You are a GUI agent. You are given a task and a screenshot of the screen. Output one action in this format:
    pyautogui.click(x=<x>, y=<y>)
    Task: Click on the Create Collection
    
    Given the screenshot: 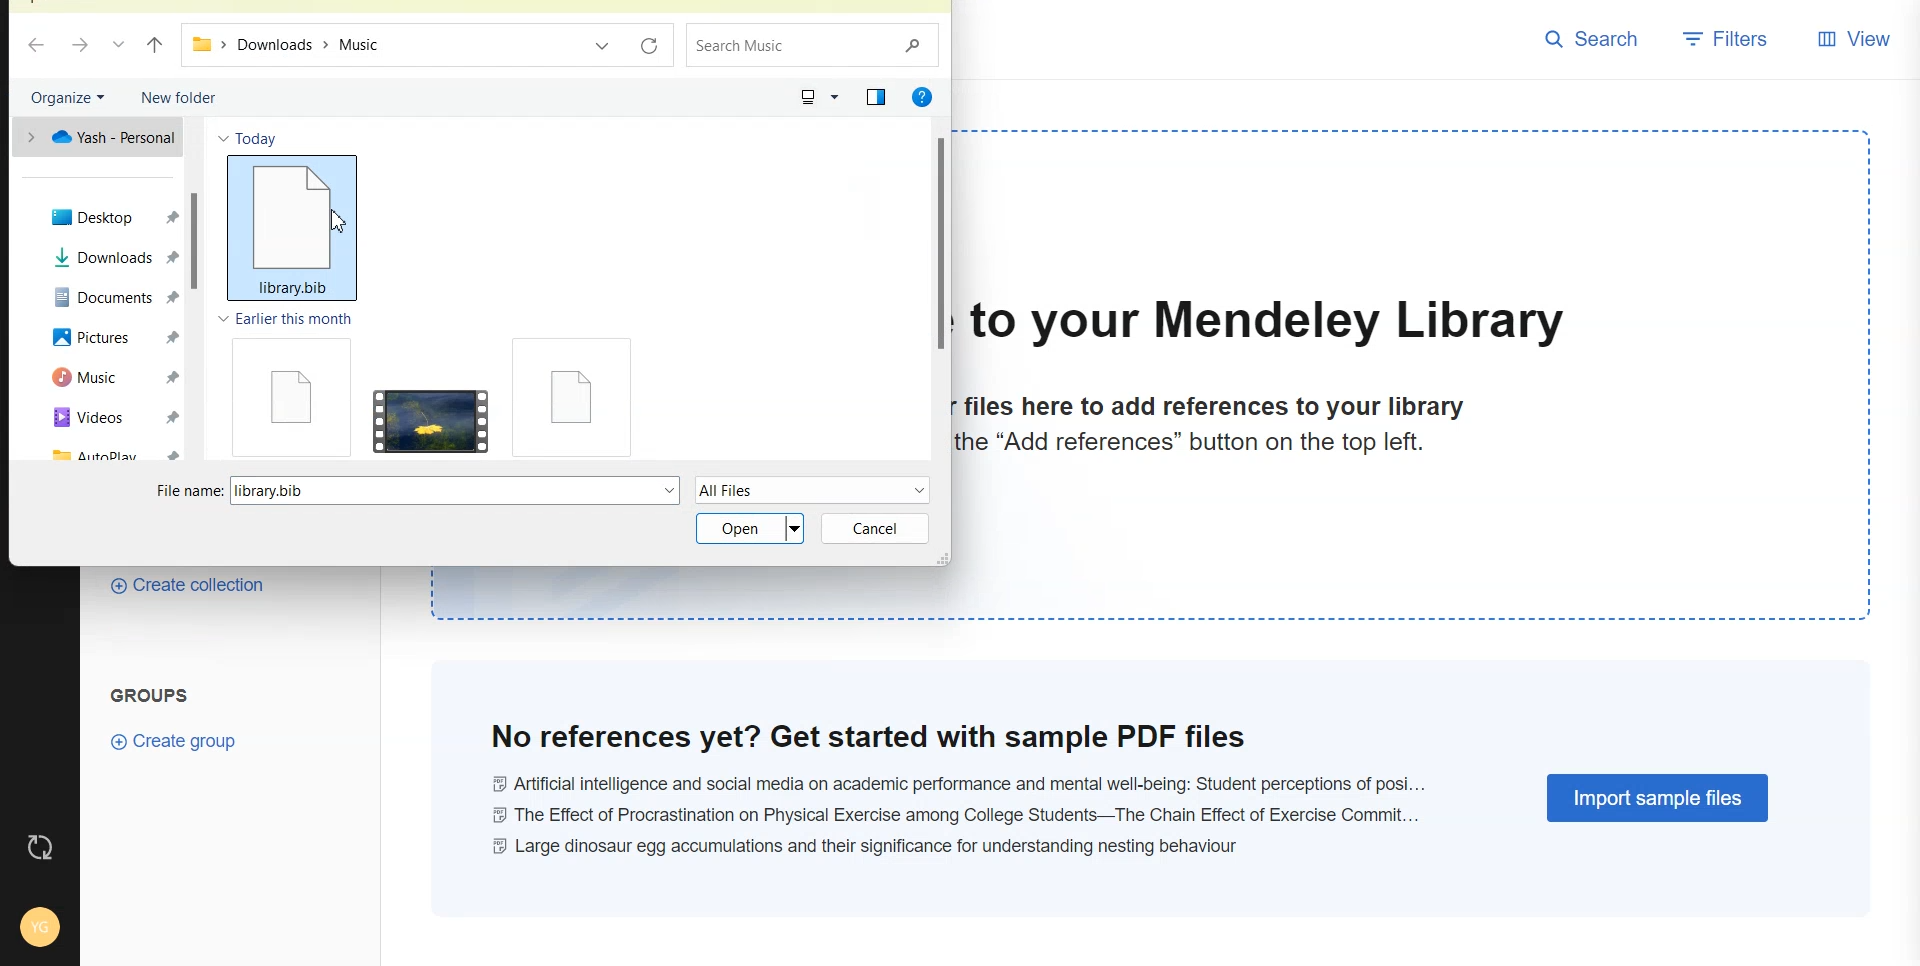 What is the action you would take?
    pyautogui.click(x=253, y=597)
    